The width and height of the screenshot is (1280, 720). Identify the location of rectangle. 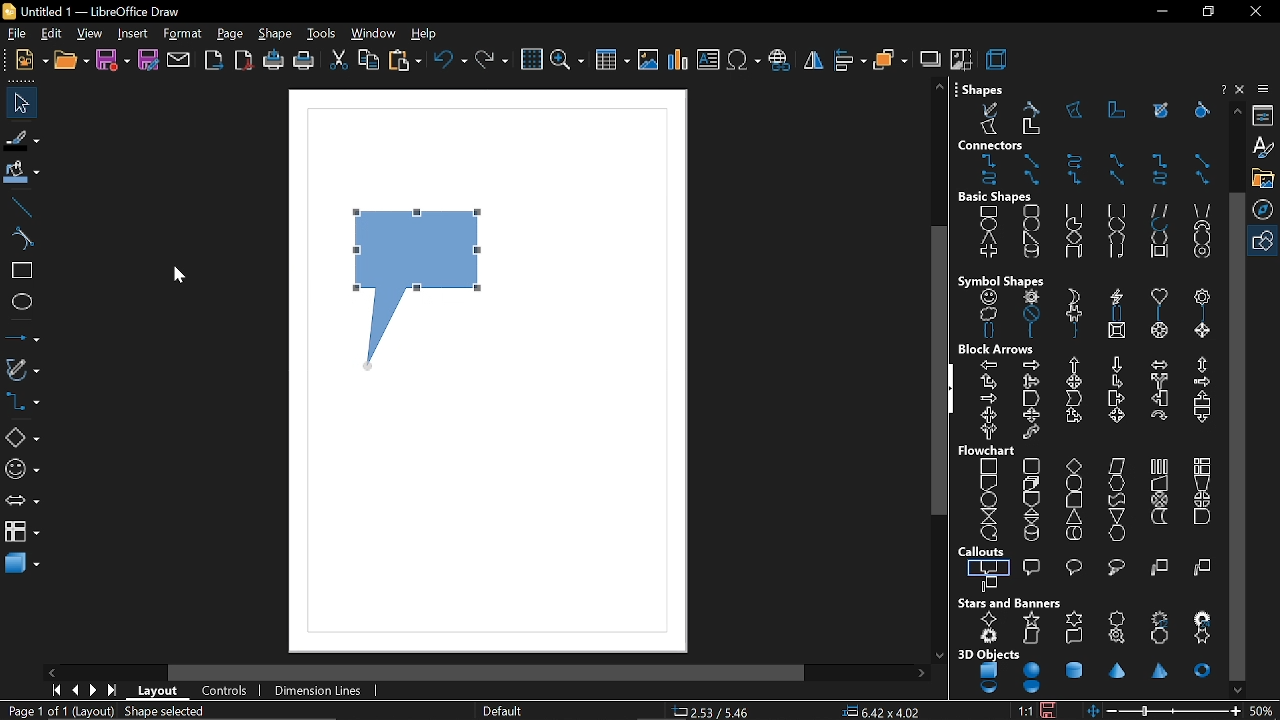
(989, 212).